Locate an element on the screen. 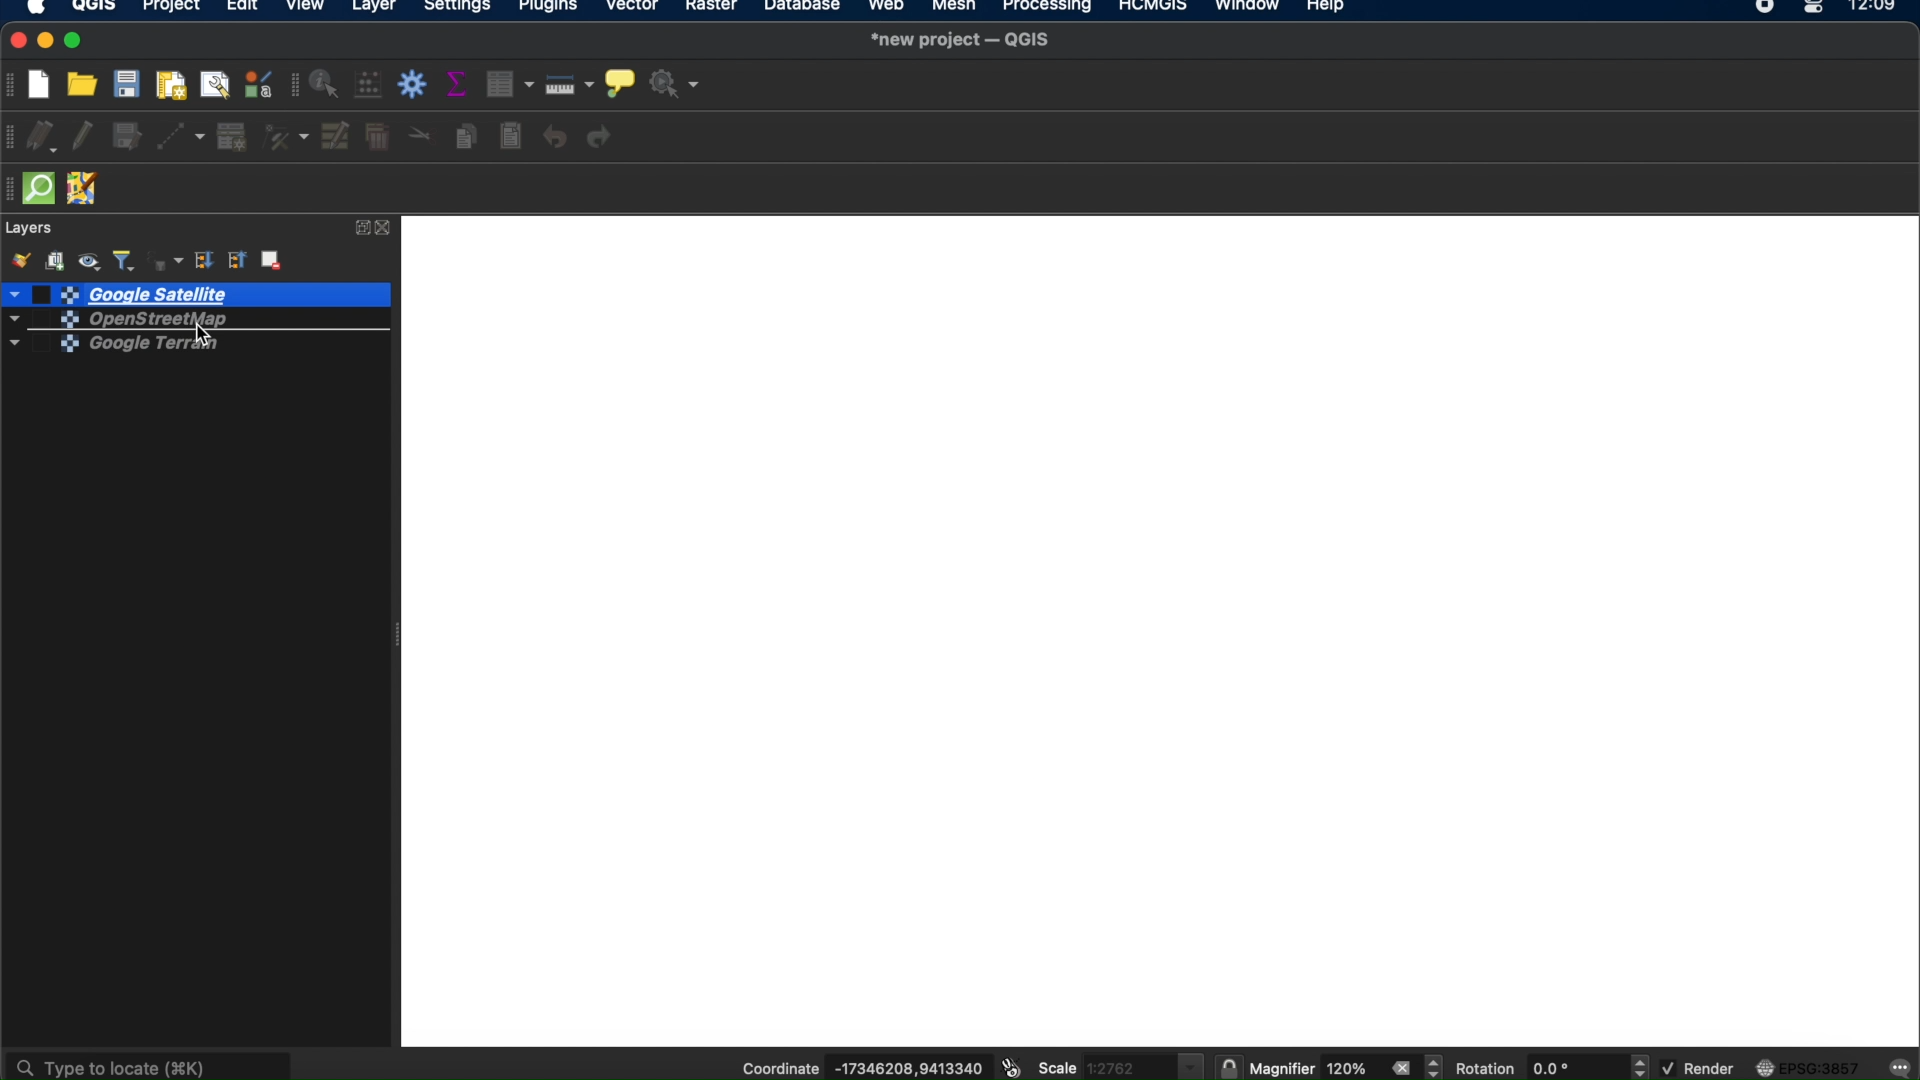 Image resolution: width=1920 pixels, height=1080 pixels. recorder icon is located at coordinates (1766, 8).